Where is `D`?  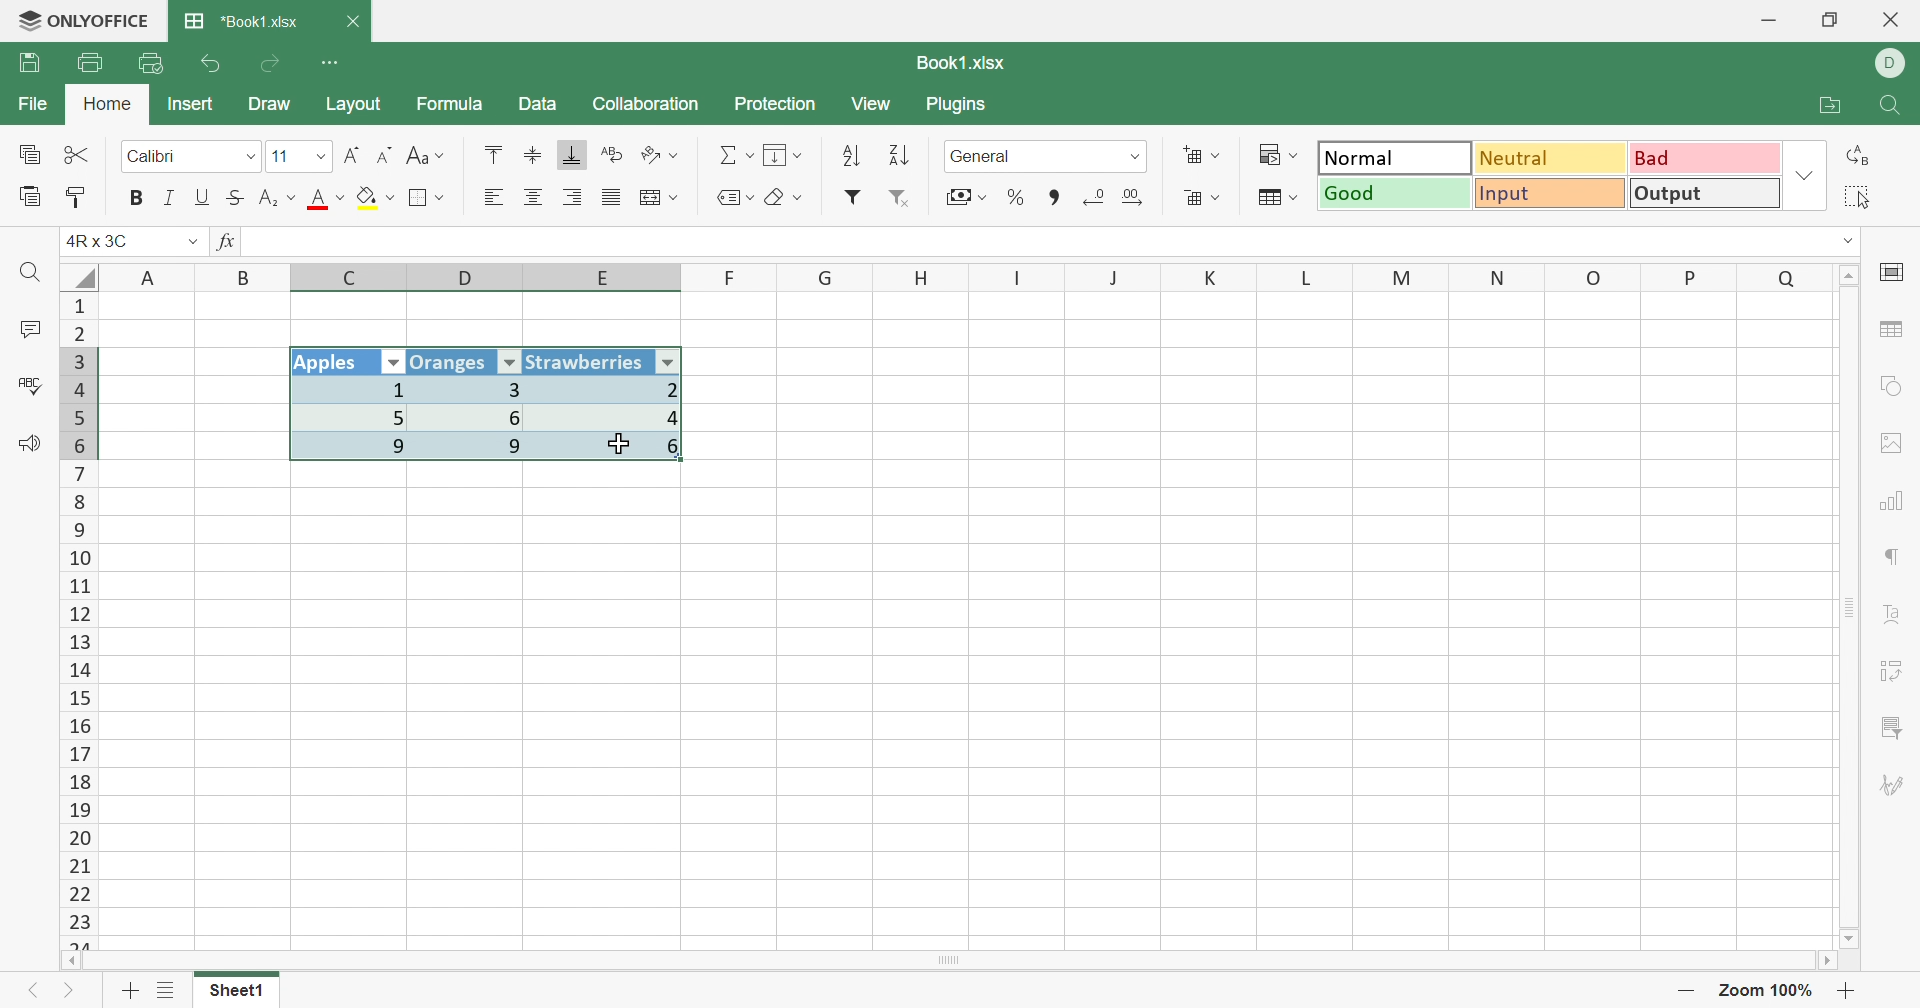
D is located at coordinates (1891, 64).